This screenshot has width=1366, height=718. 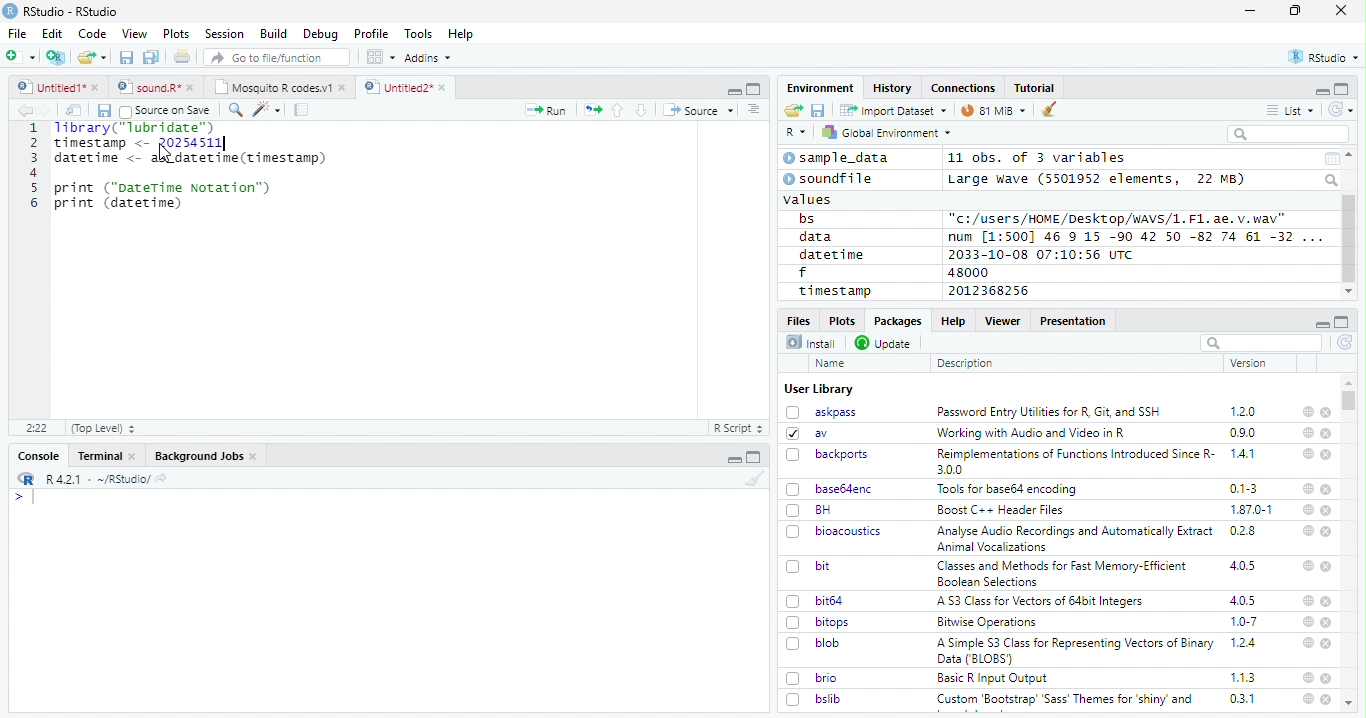 I want to click on go forward, so click(x=48, y=110).